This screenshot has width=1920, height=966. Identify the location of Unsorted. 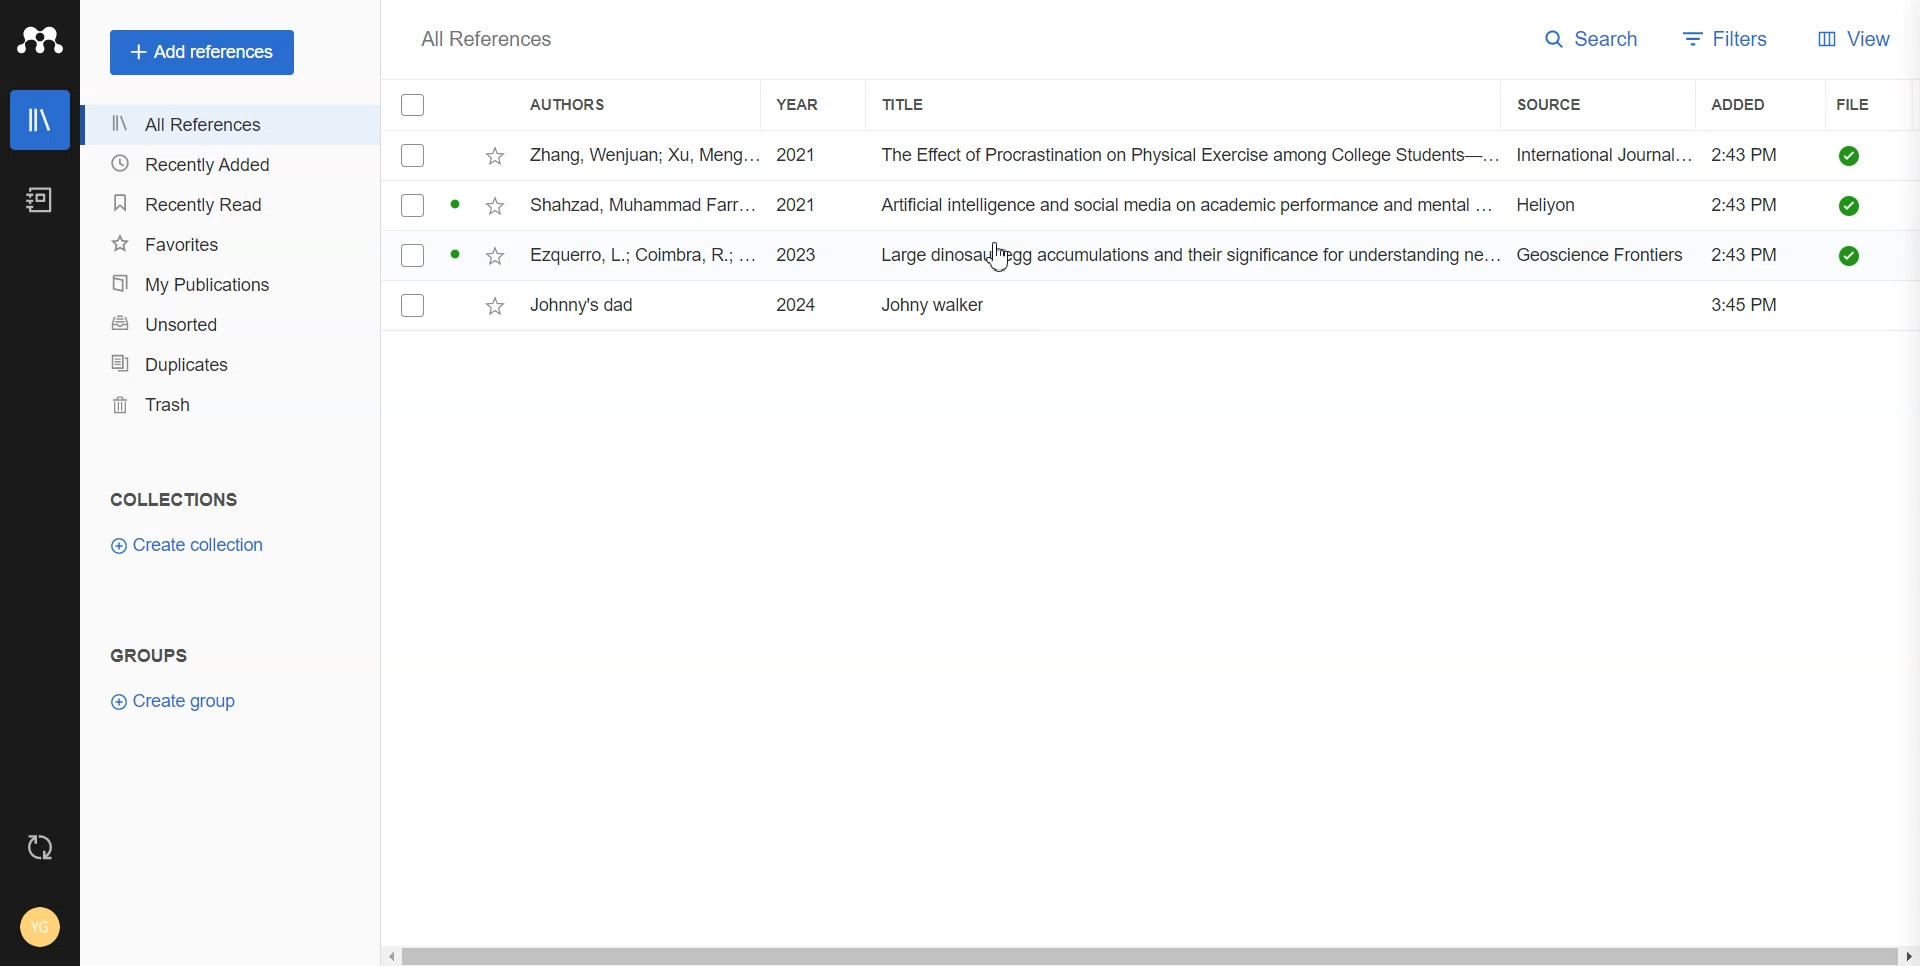
(218, 322).